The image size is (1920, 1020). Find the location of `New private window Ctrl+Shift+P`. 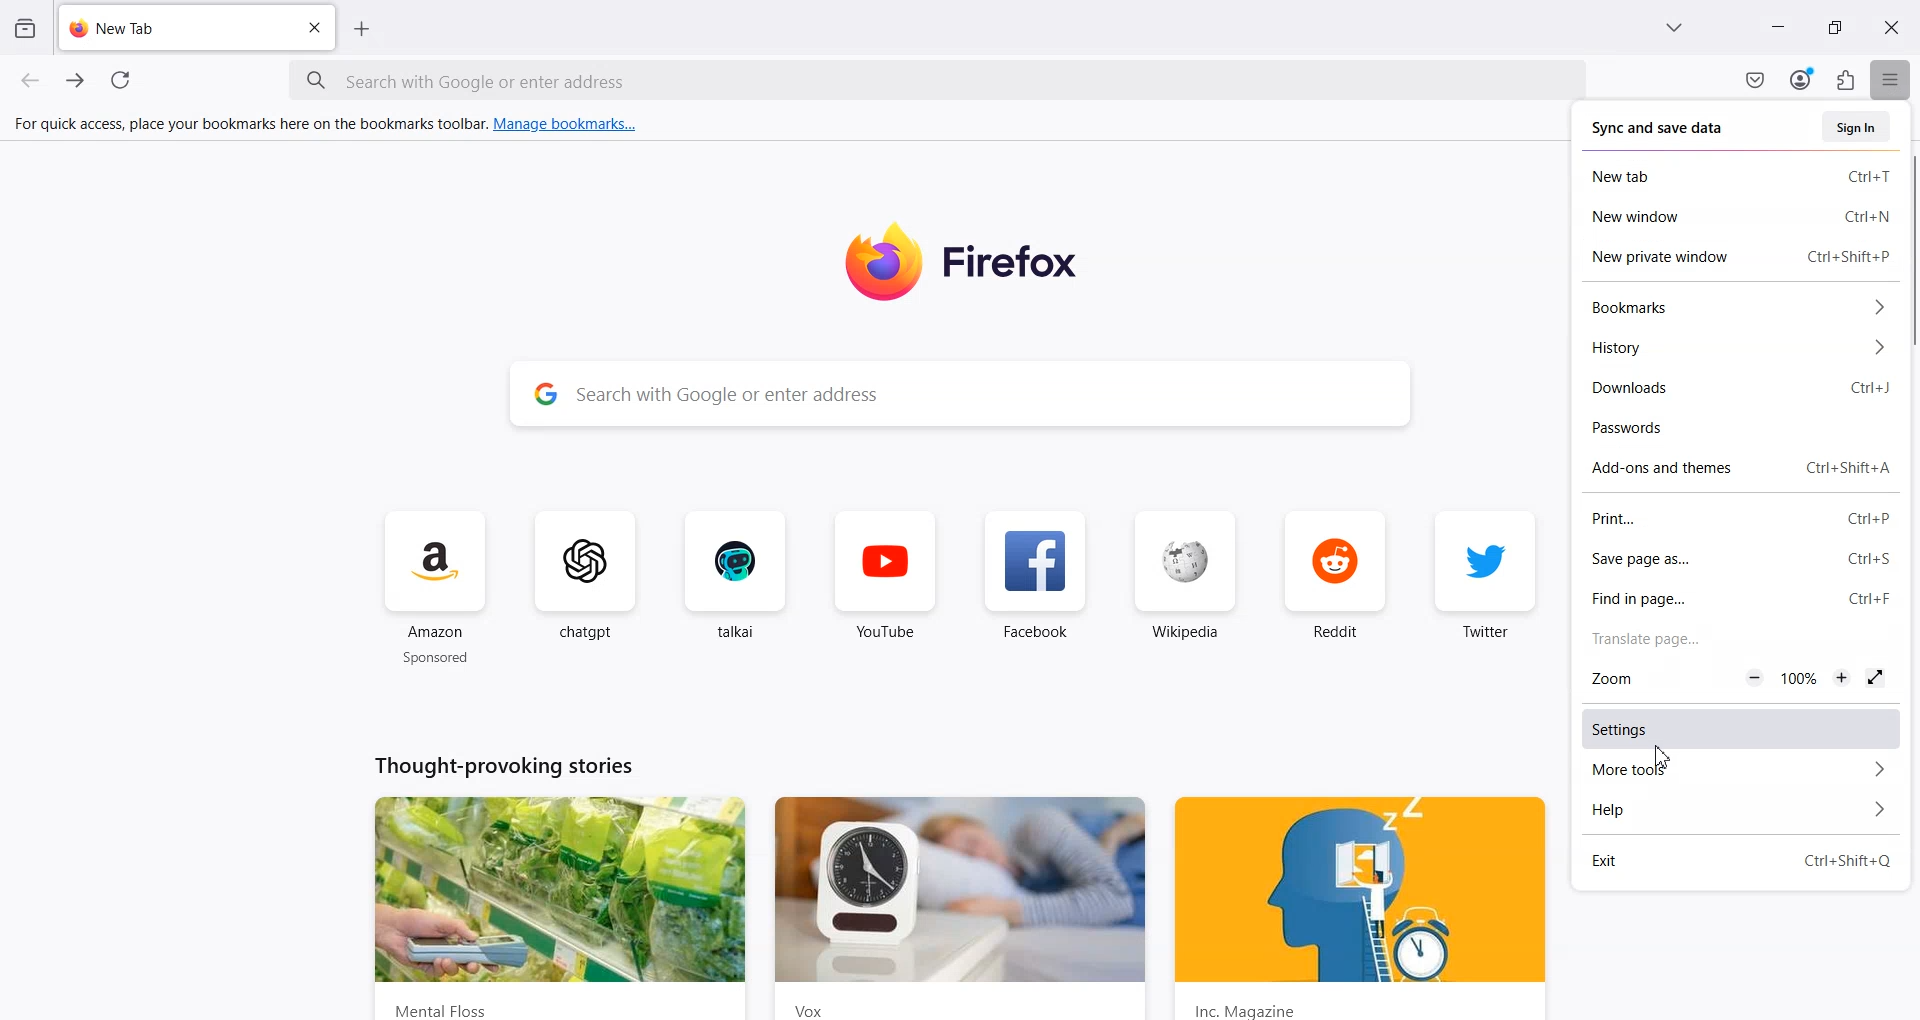

New private window Ctrl+Shift+P is located at coordinates (1738, 254).